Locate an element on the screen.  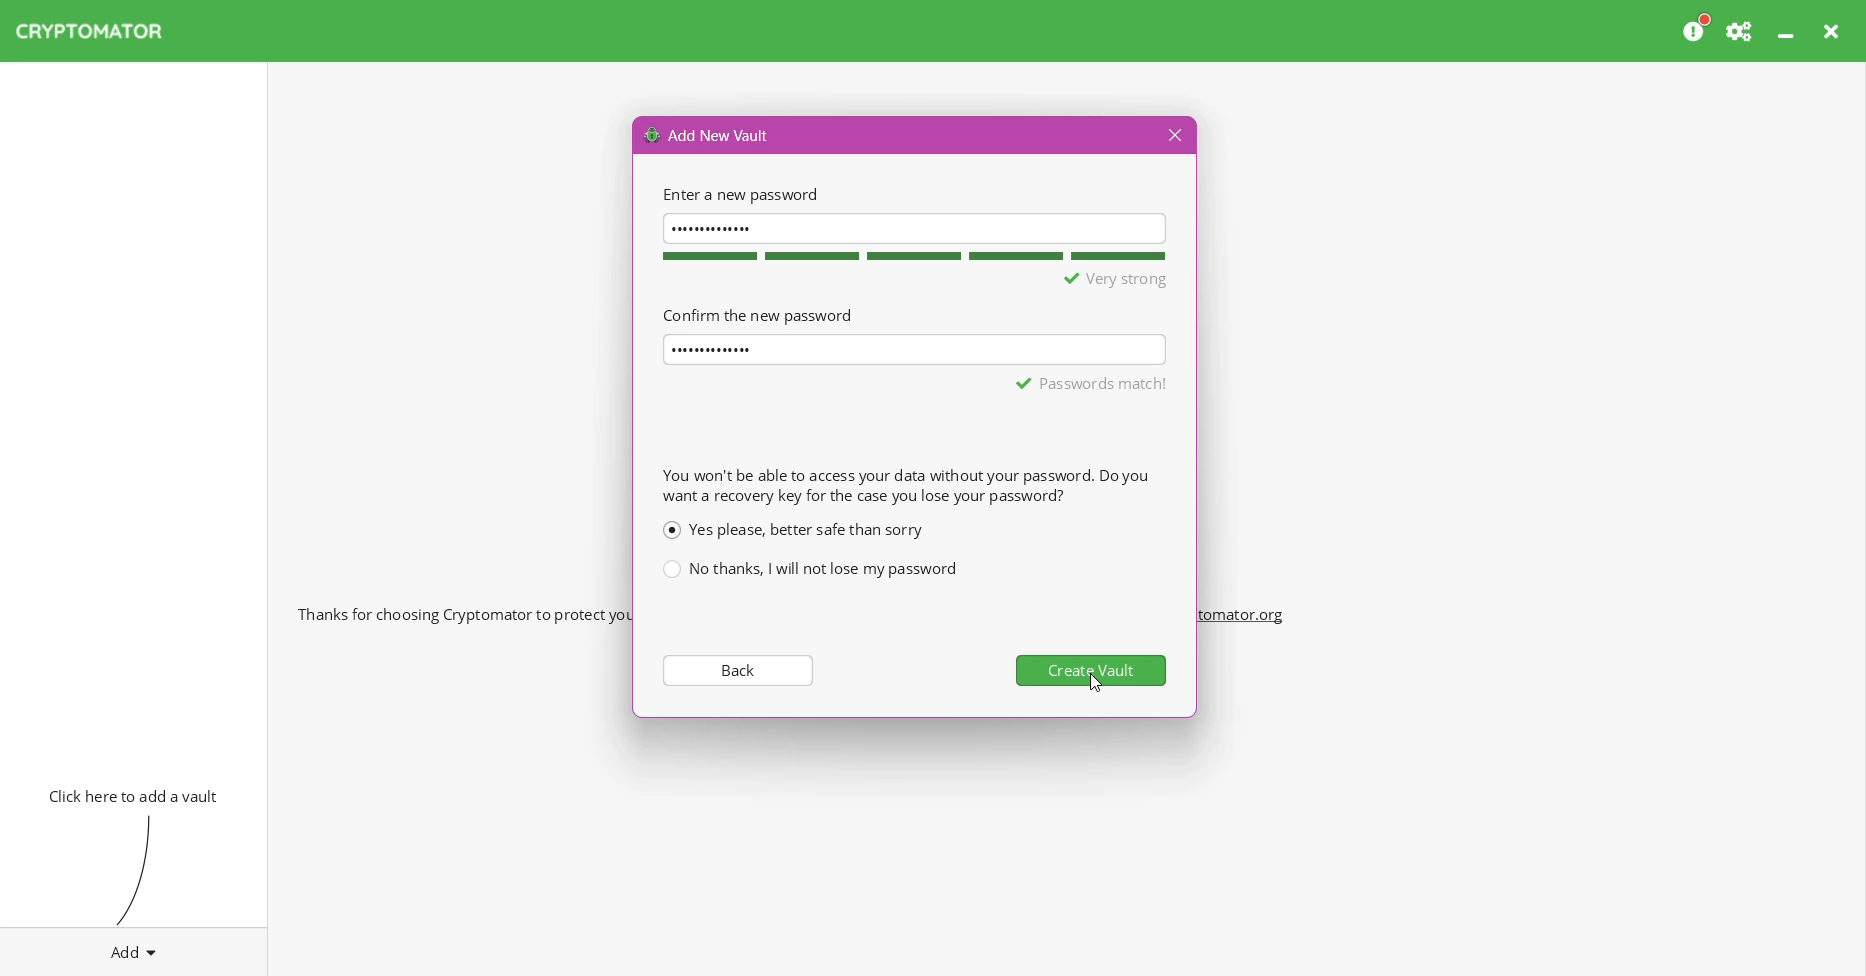
Click here to add vault is located at coordinates (129, 794).